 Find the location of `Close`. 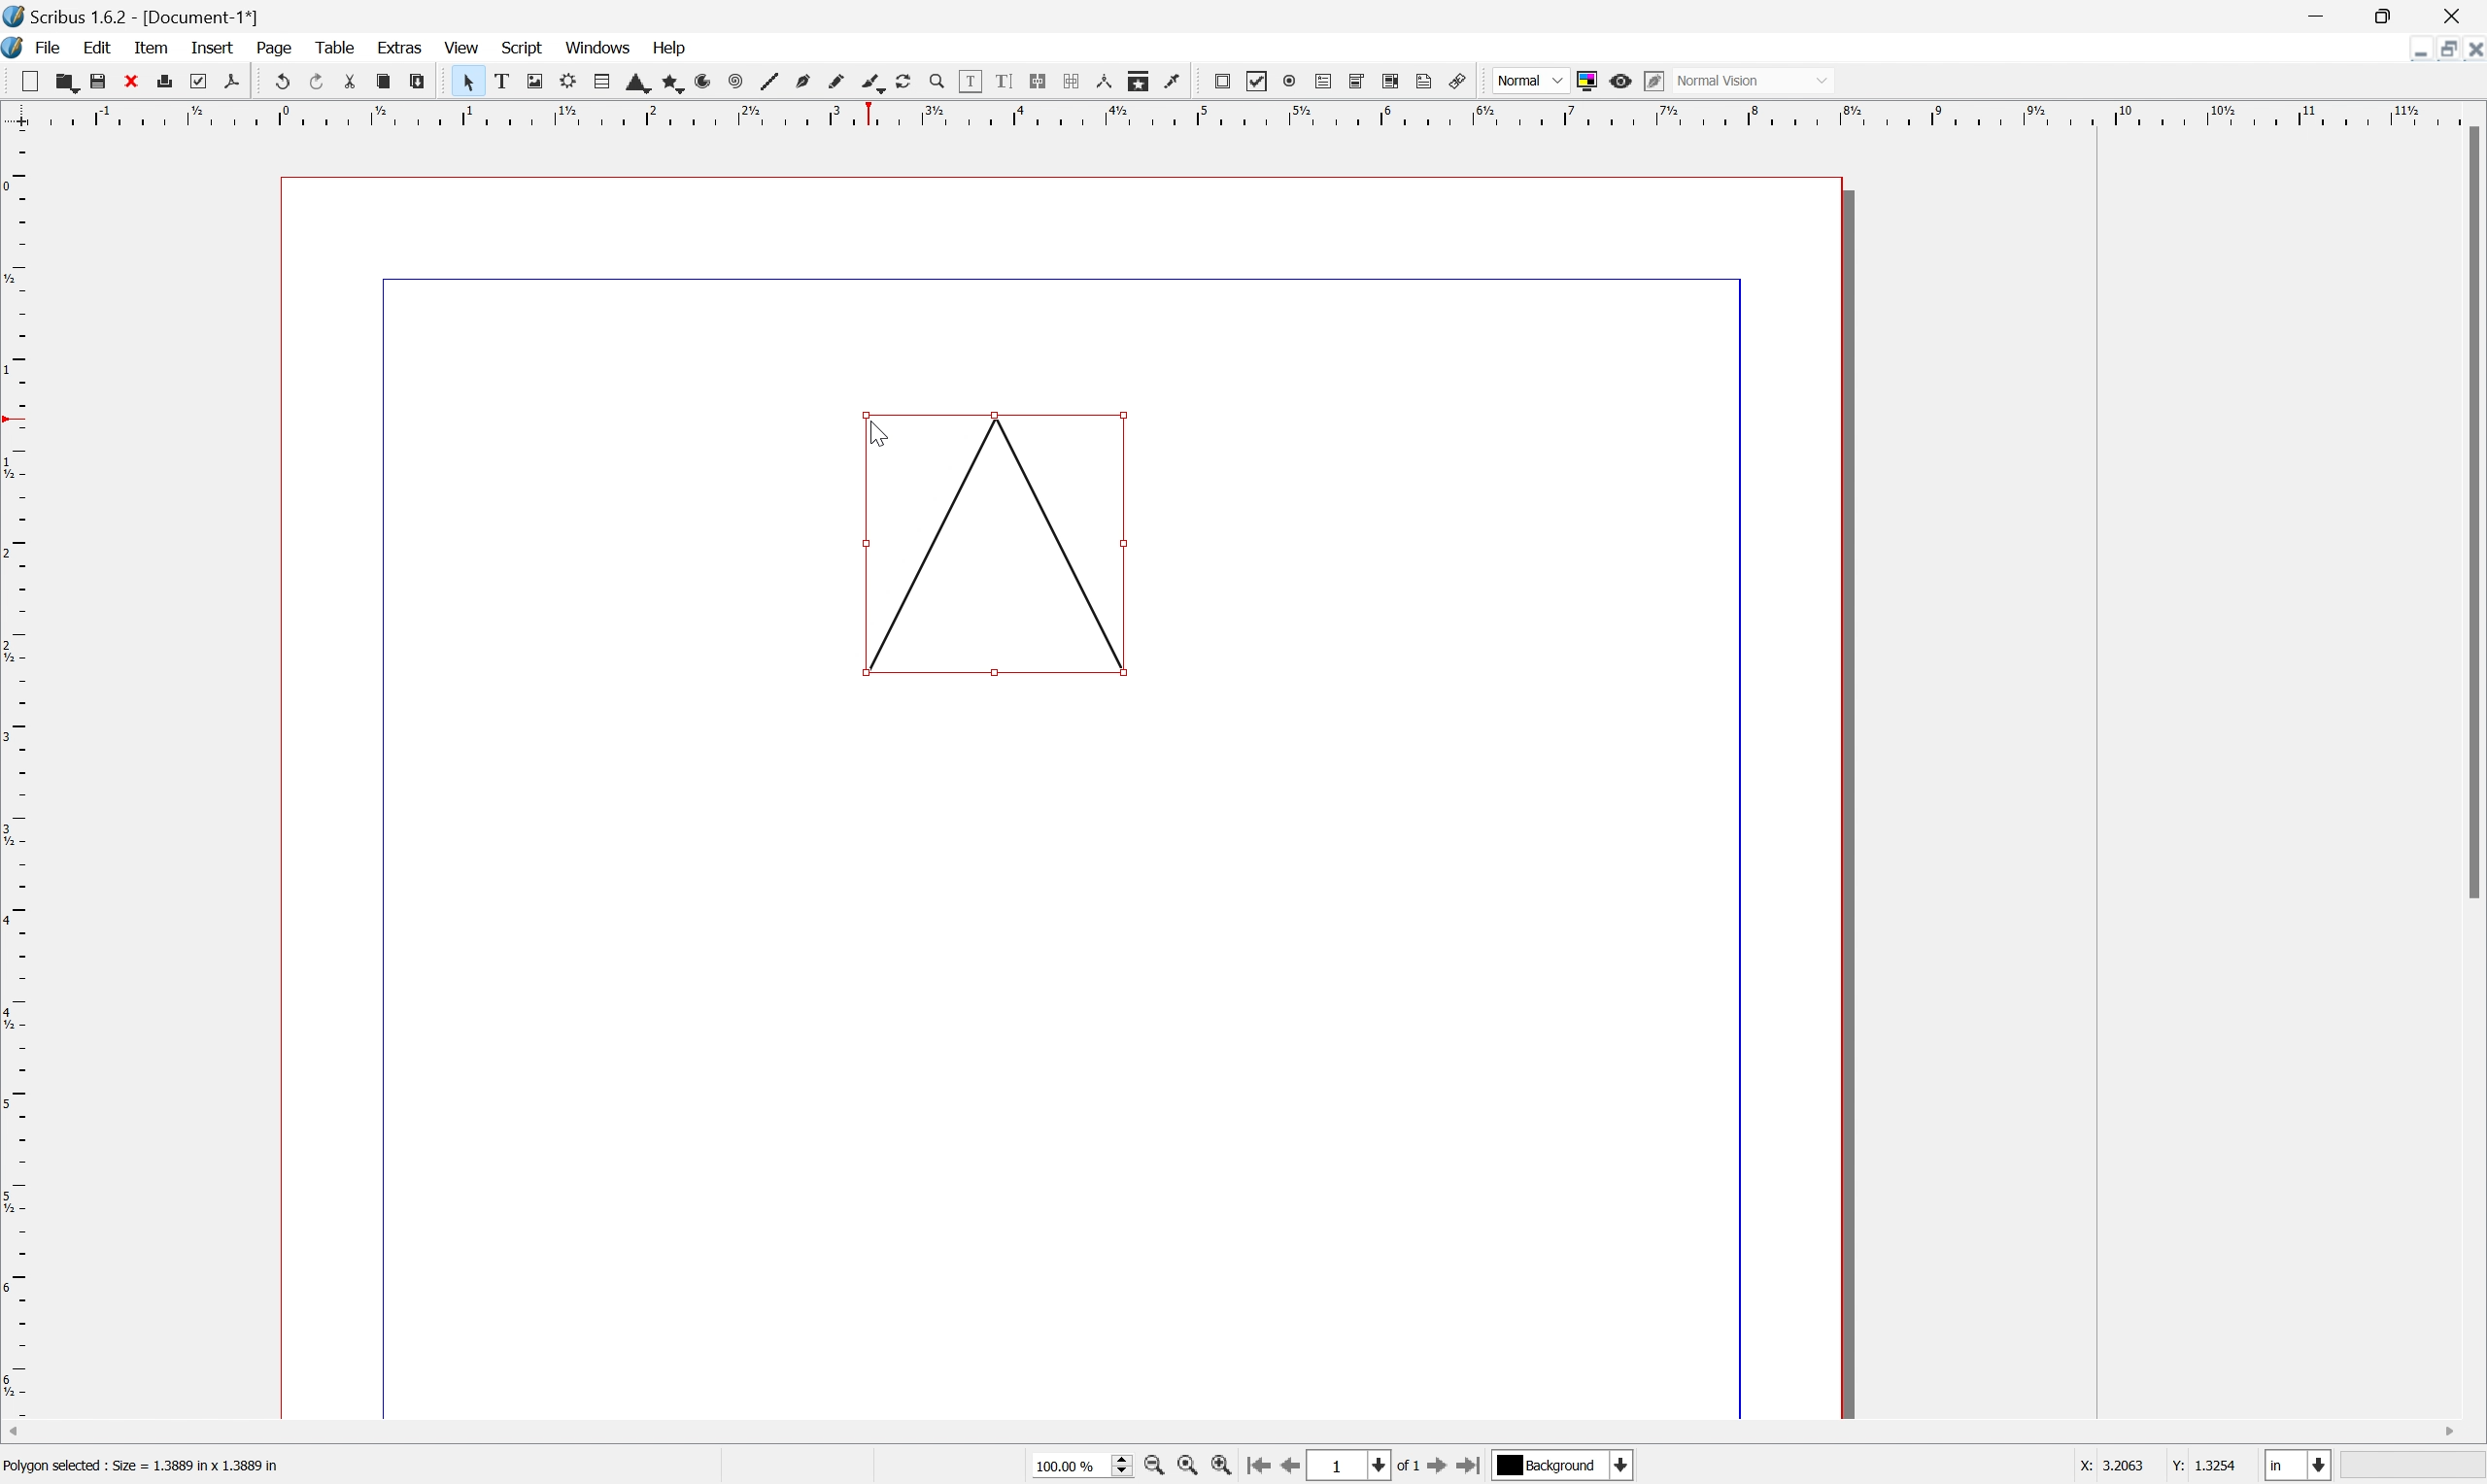

Close is located at coordinates (132, 80).